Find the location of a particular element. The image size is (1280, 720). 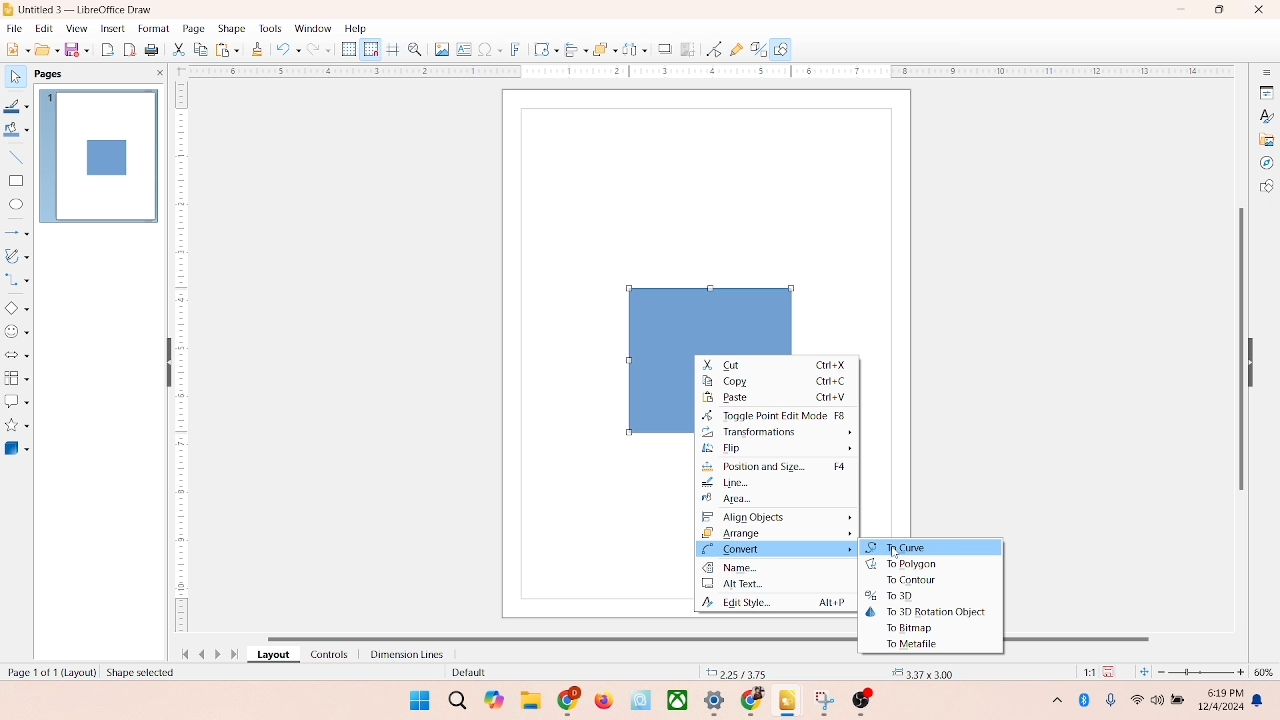

last page is located at coordinates (236, 655).